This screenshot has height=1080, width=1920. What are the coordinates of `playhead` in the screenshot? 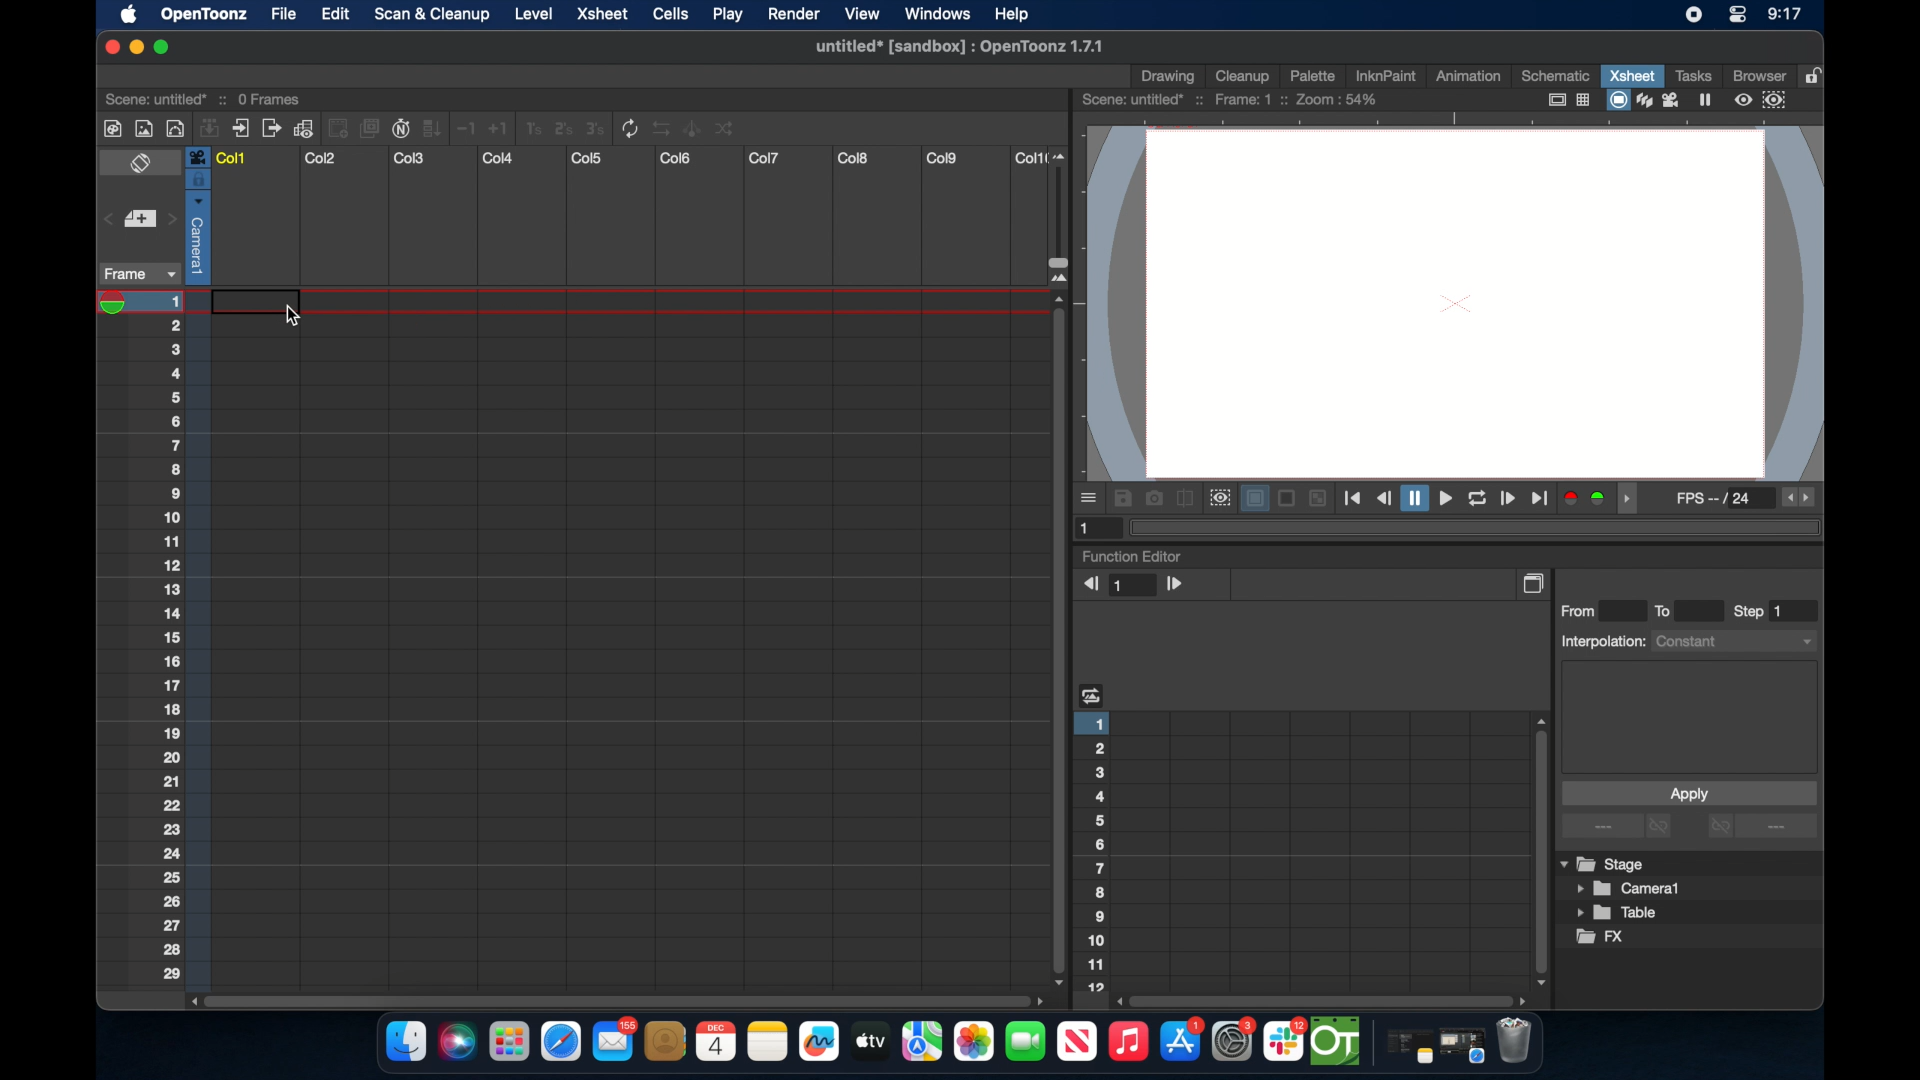 It's located at (119, 303).